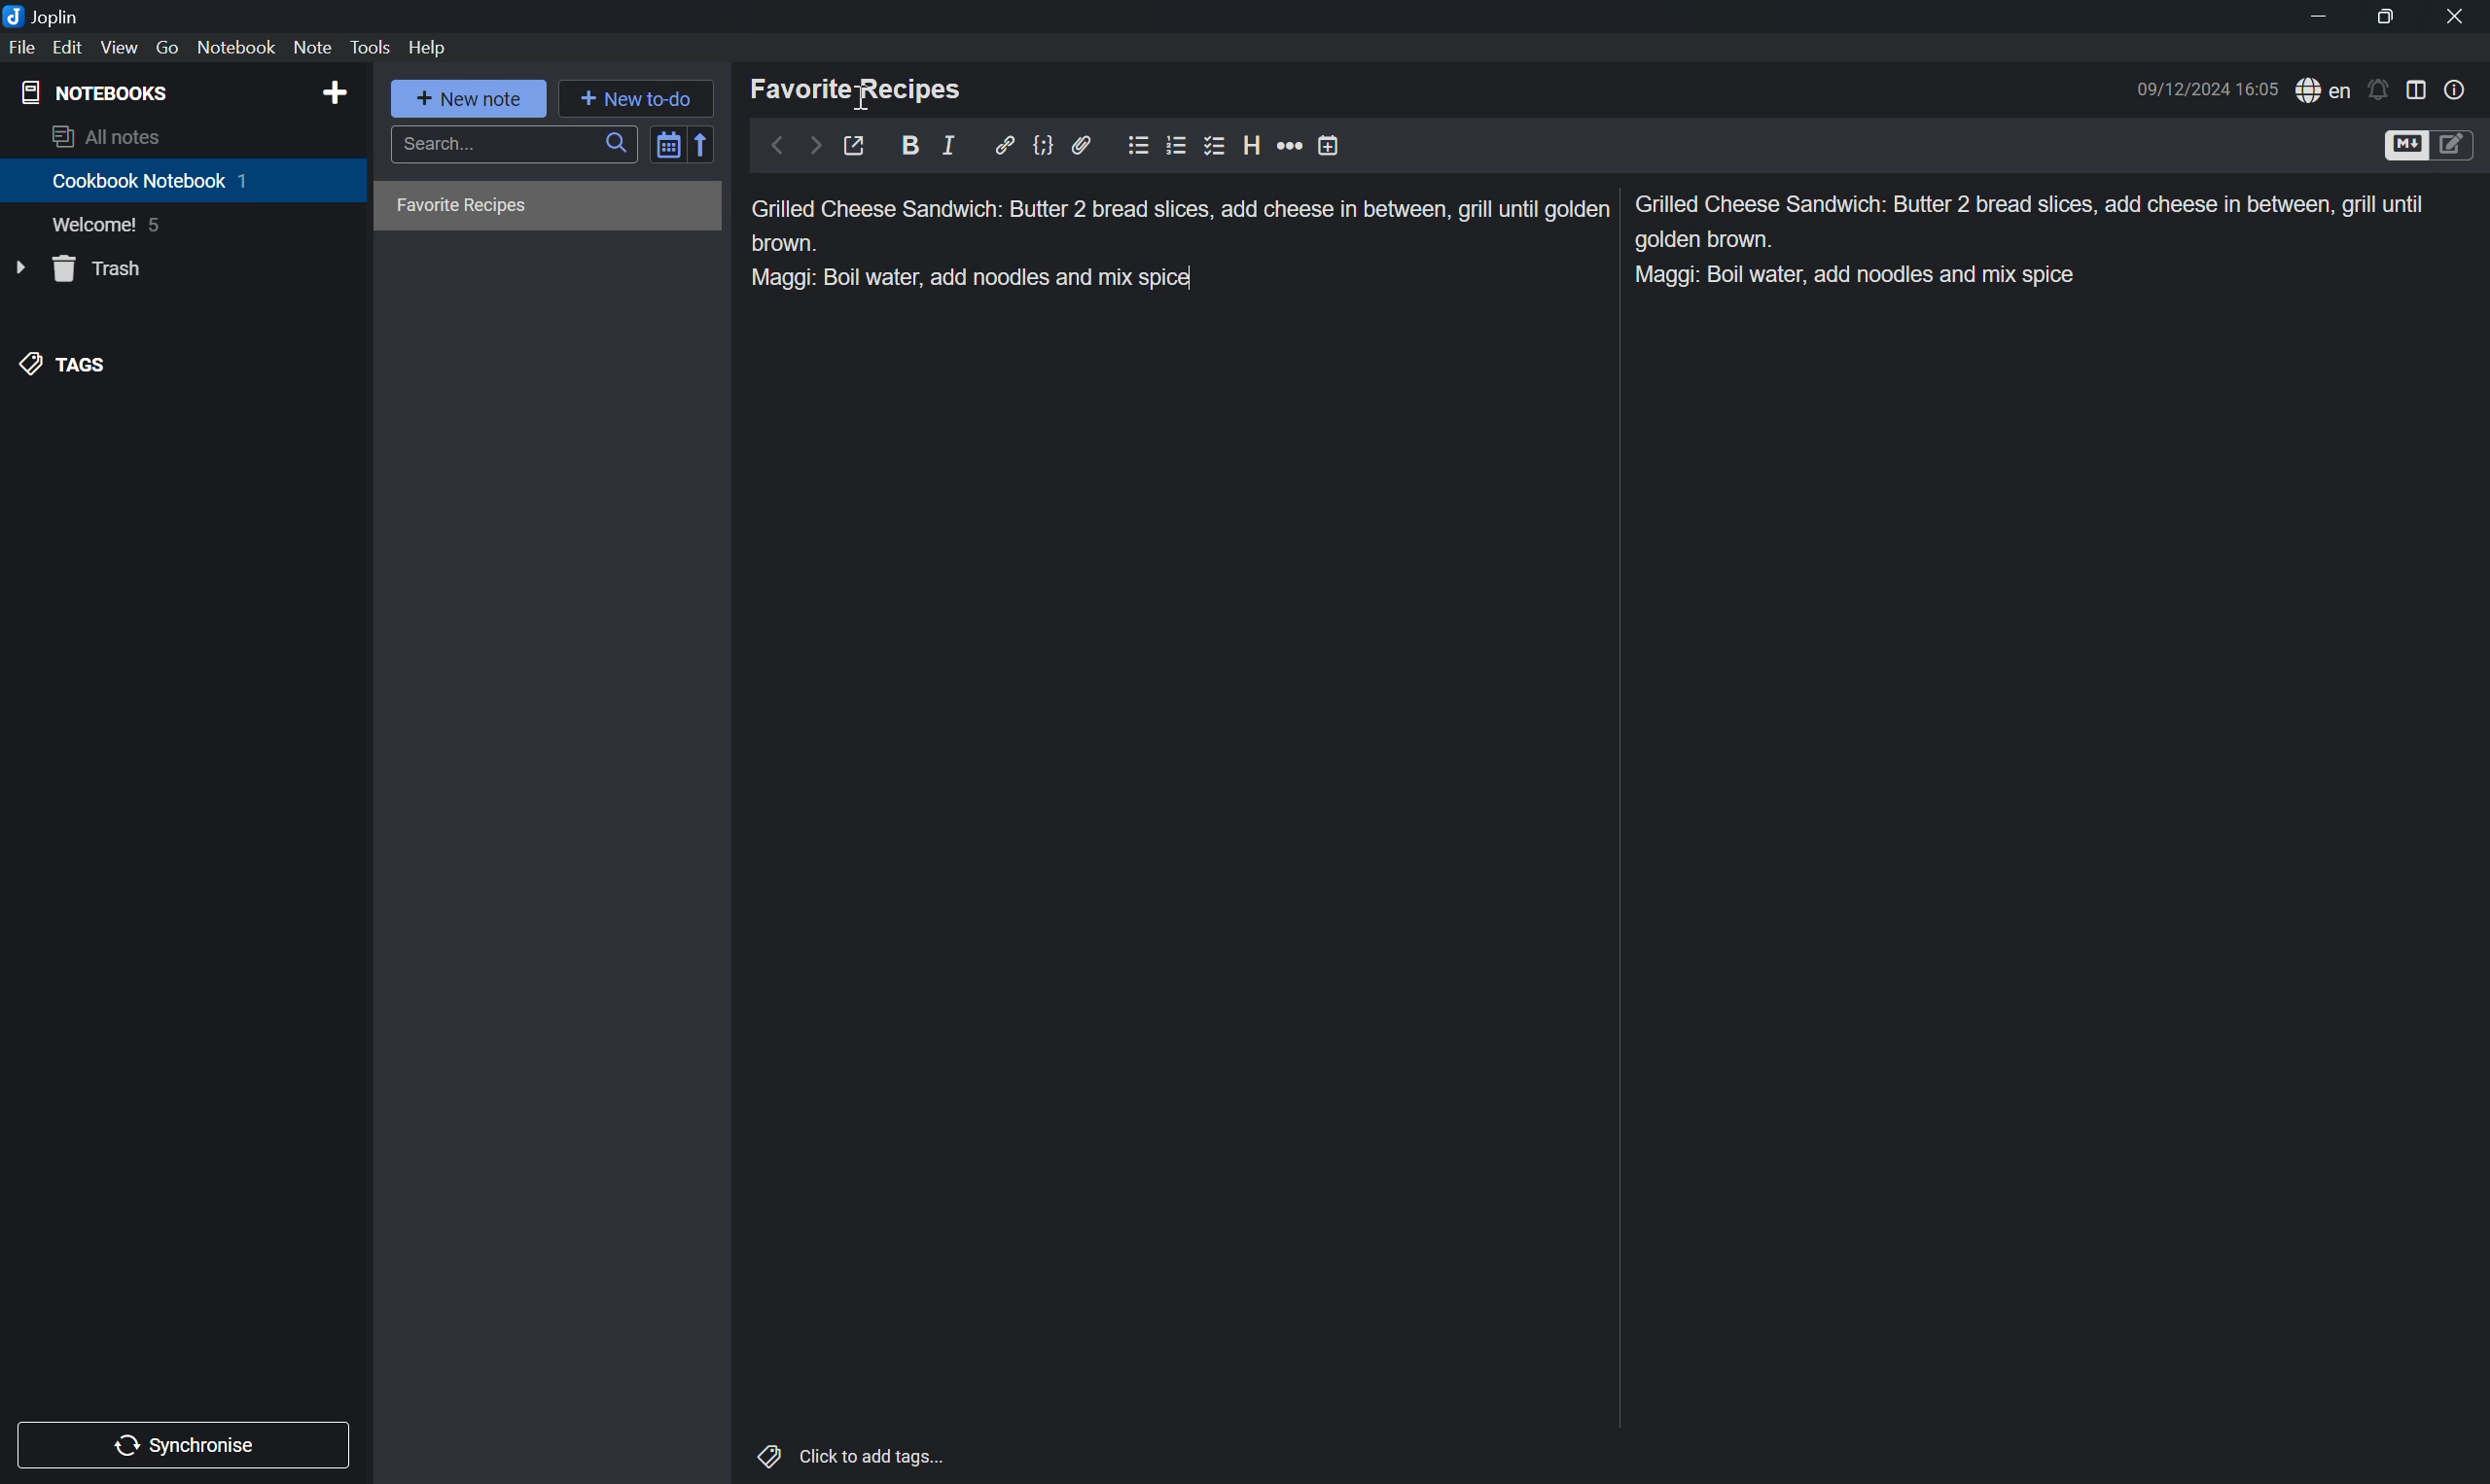  I want to click on Note properties, so click(2458, 89).